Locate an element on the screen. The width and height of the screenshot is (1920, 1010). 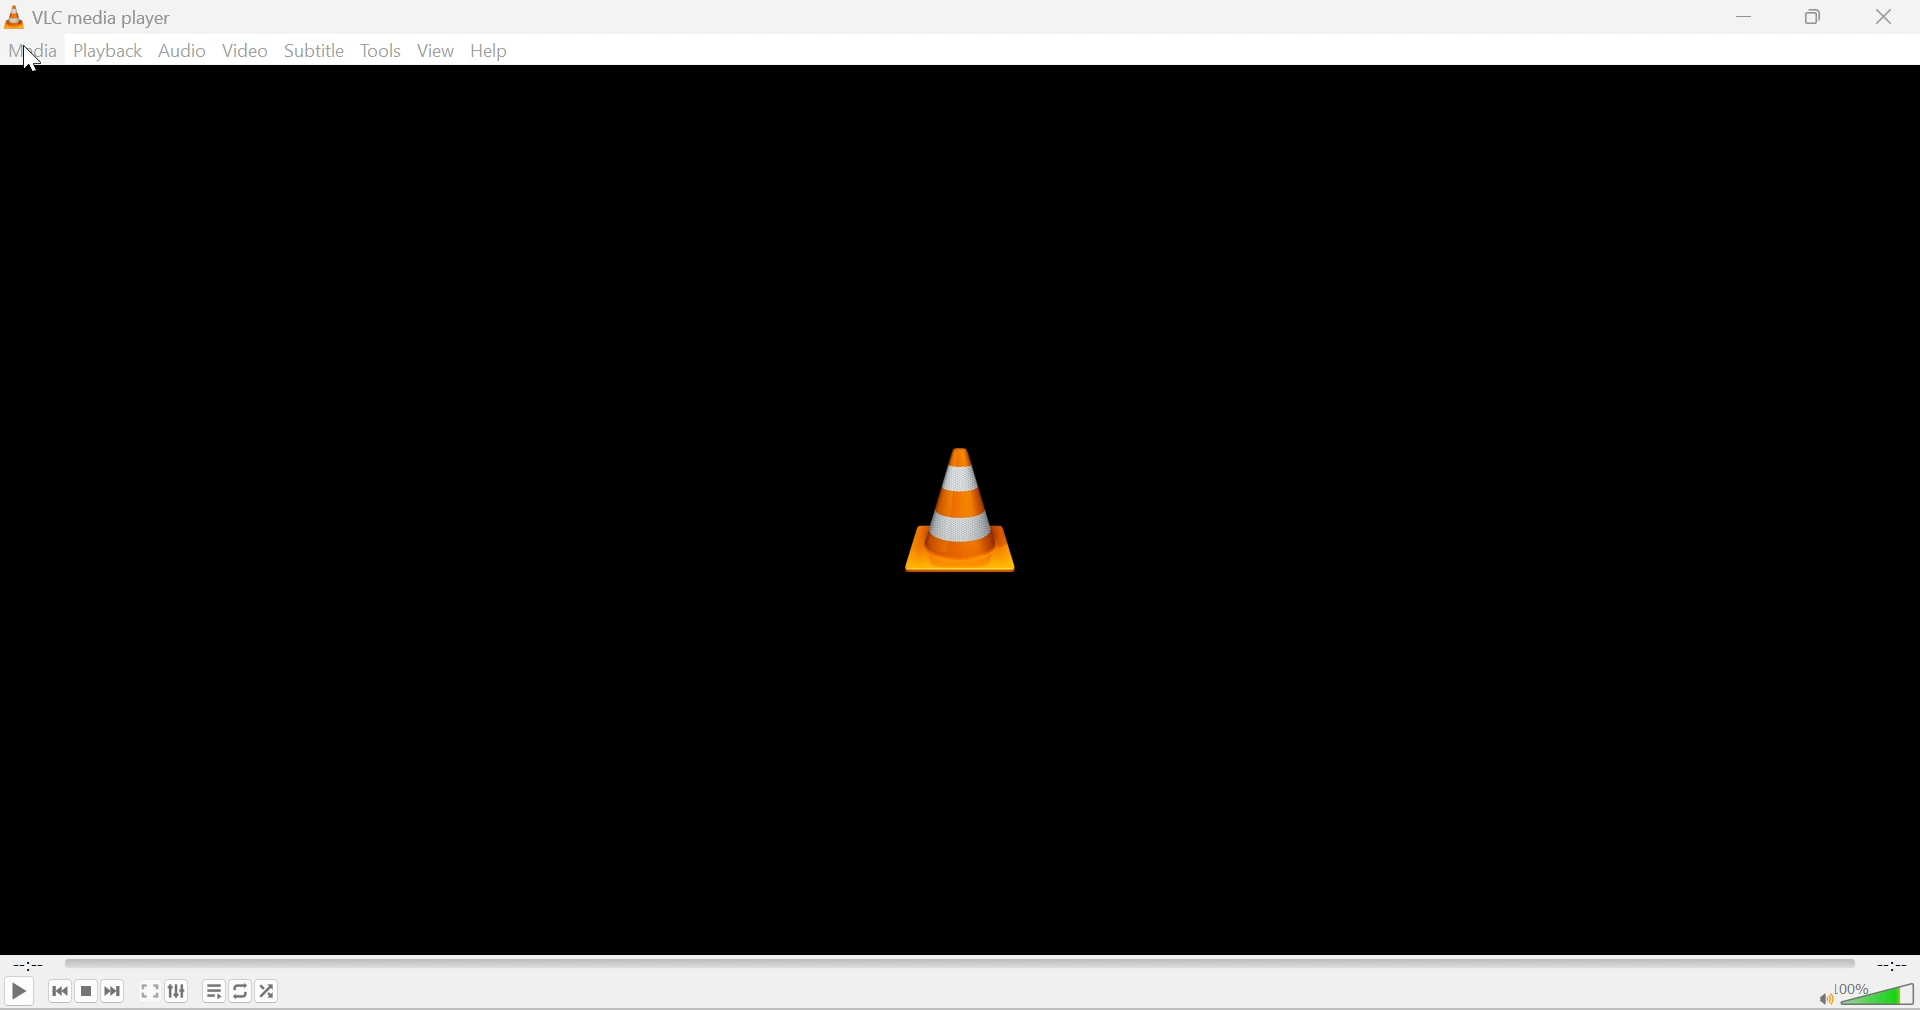
Minimize is located at coordinates (1750, 14).